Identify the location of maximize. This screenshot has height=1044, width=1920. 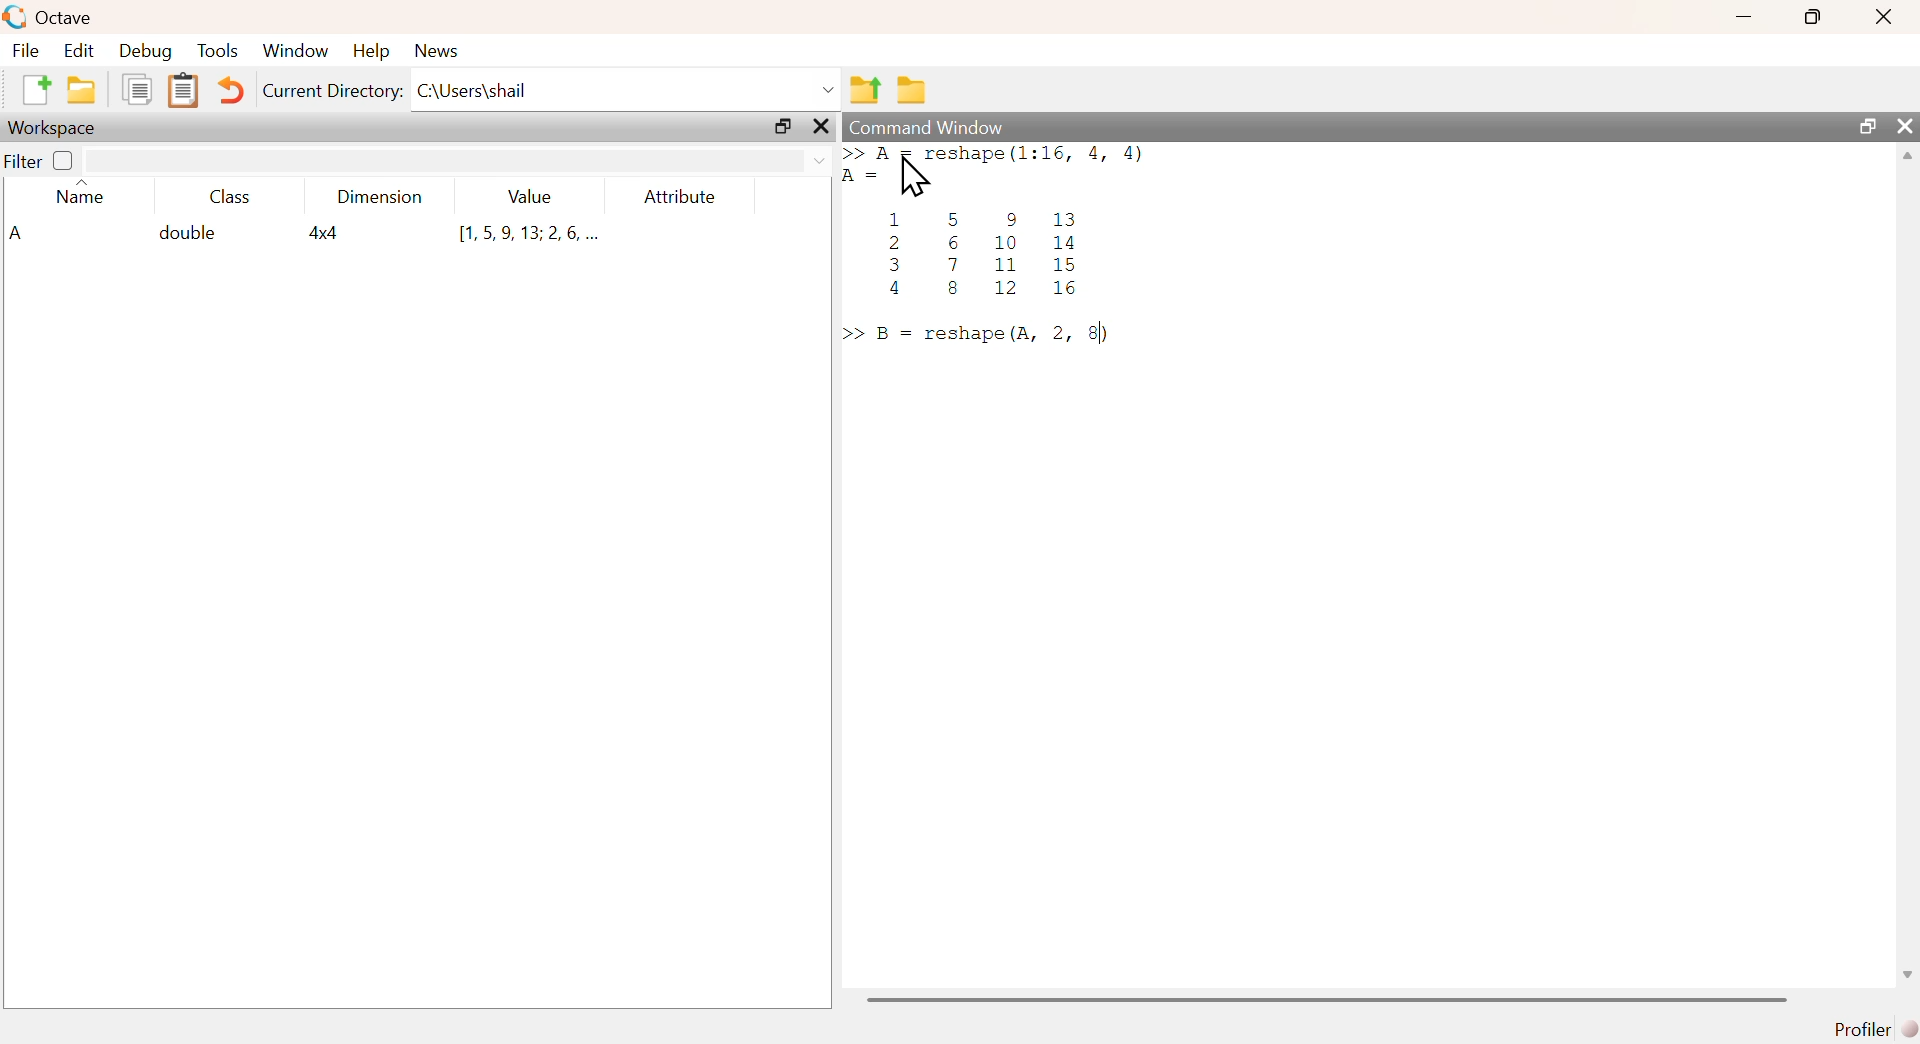
(1864, 125).